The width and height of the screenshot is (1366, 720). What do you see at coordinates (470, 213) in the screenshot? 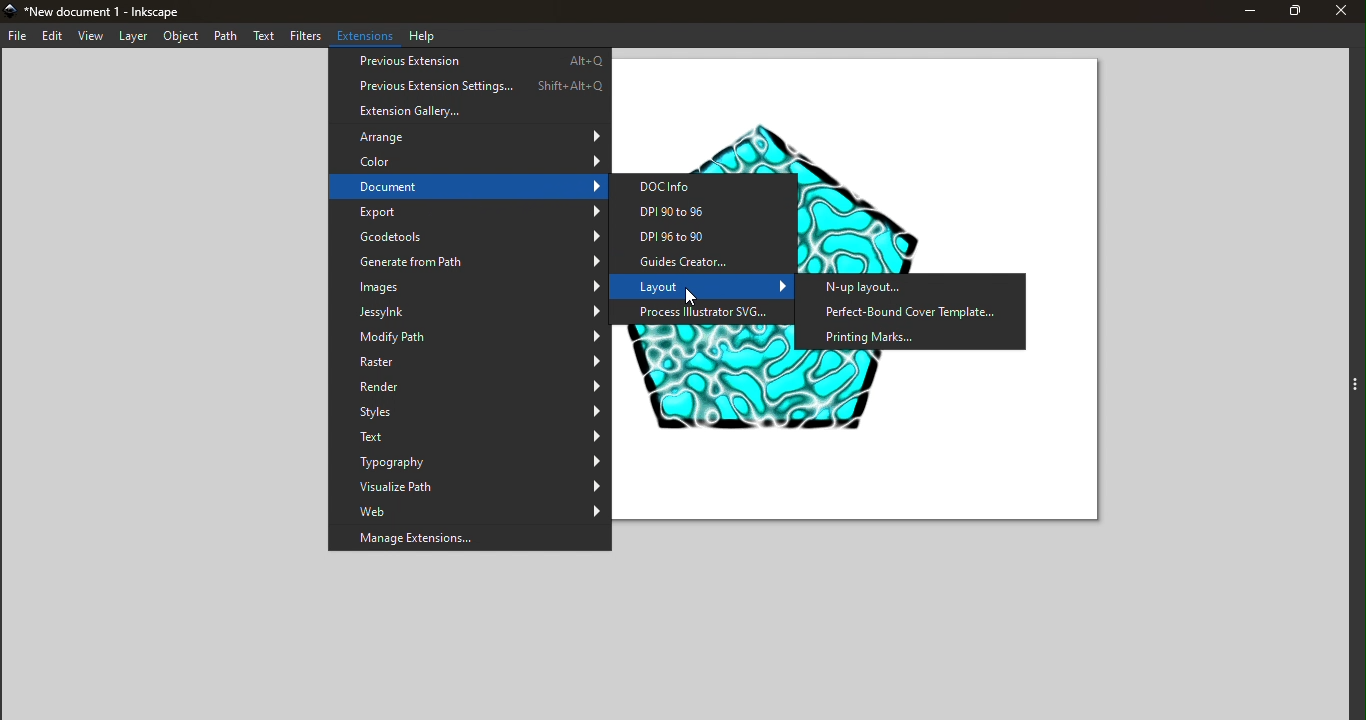
I see `Export` at bounding box center [470, 213].